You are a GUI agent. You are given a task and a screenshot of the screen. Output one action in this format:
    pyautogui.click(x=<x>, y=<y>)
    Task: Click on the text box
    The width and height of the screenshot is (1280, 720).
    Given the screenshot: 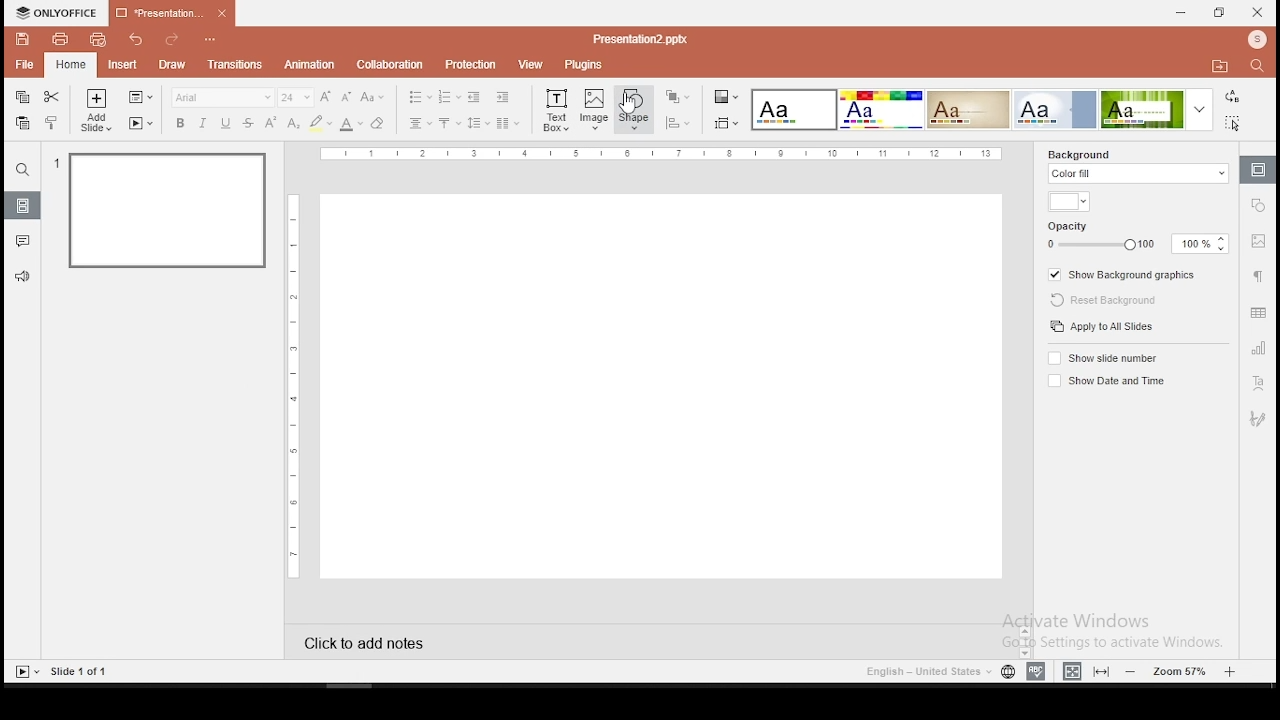 What is the action you would take?
    pyautogui.click(x=555, y=109)
    